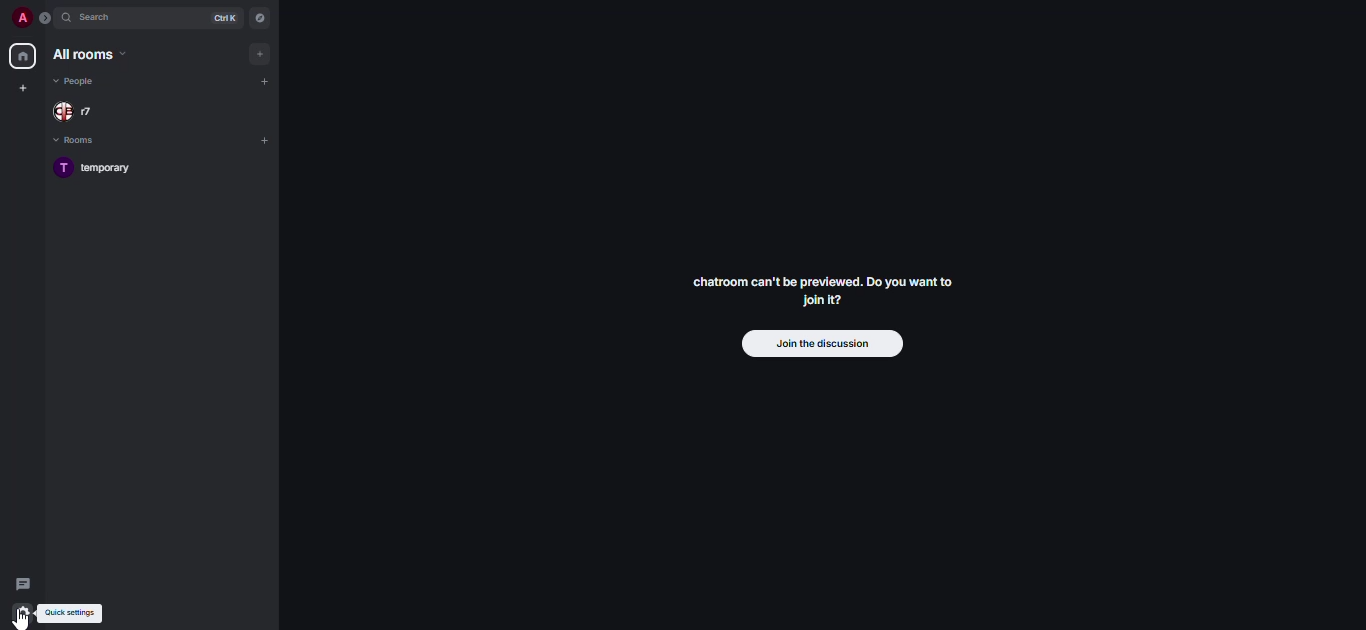 The width and height of the screenshot is (1366, 630). I want to click on navigator, so click(259, 21).